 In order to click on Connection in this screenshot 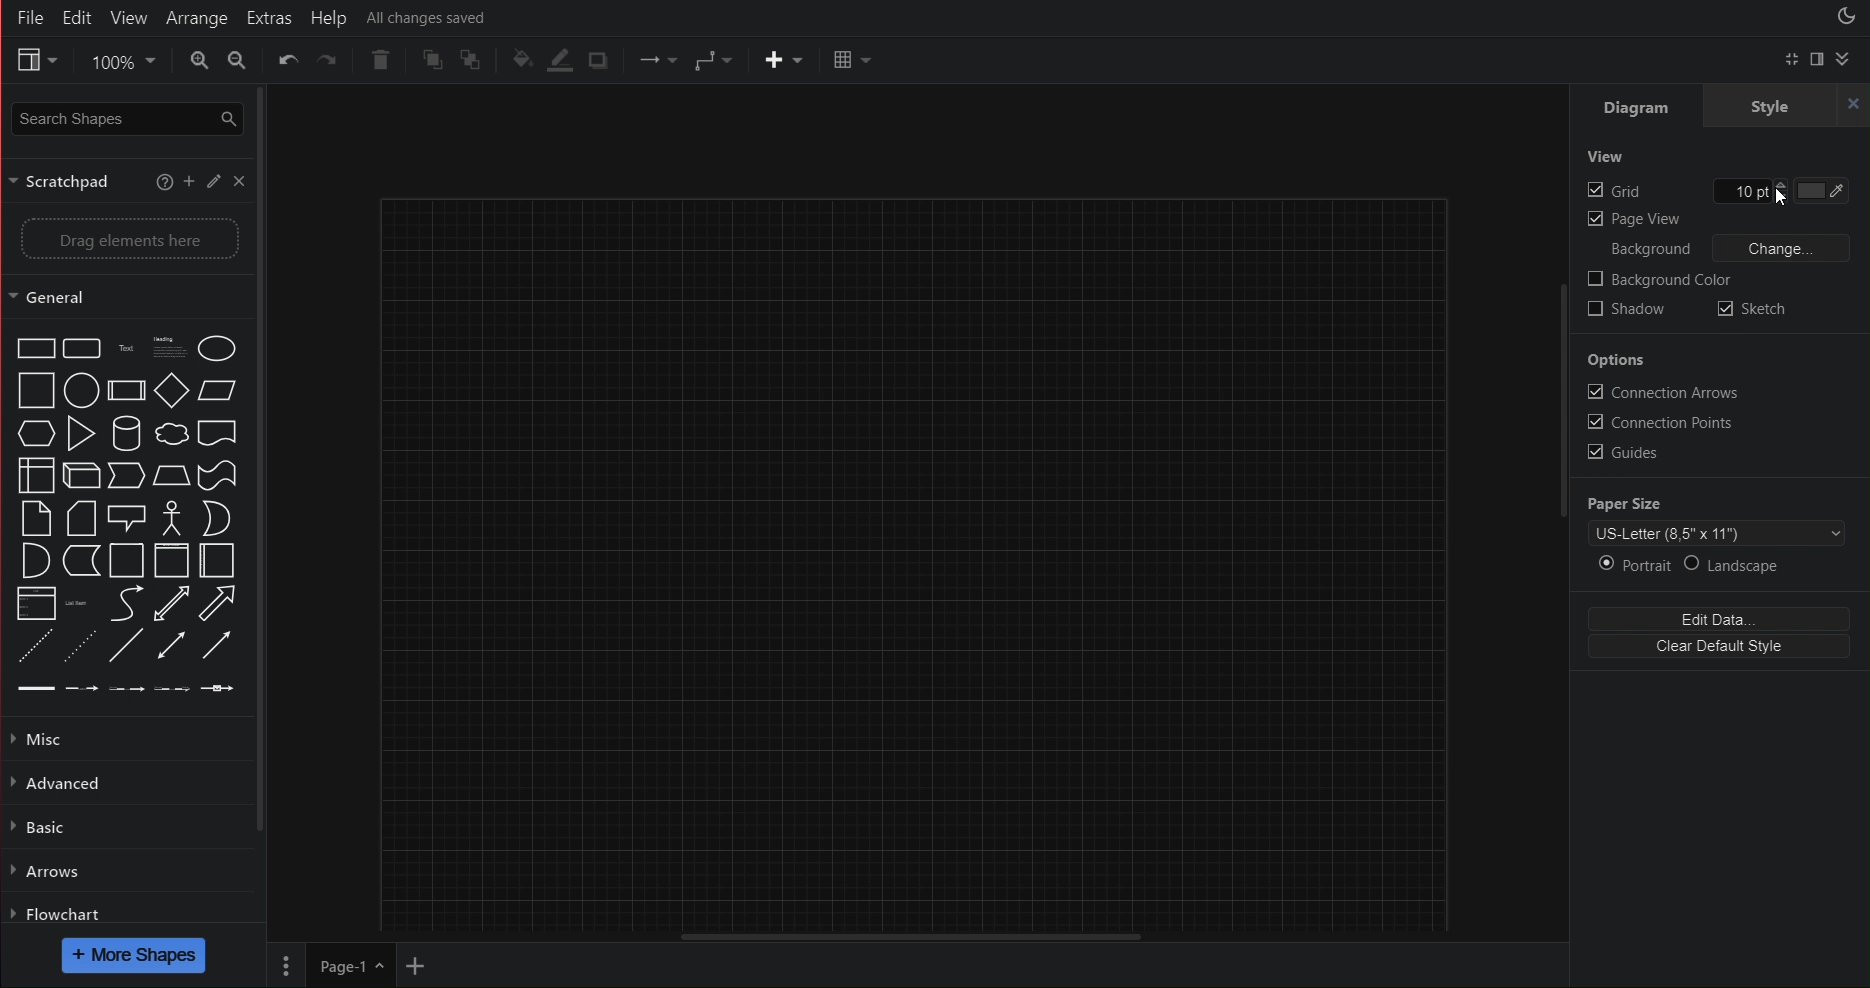, I will do `click(654, 61)`.